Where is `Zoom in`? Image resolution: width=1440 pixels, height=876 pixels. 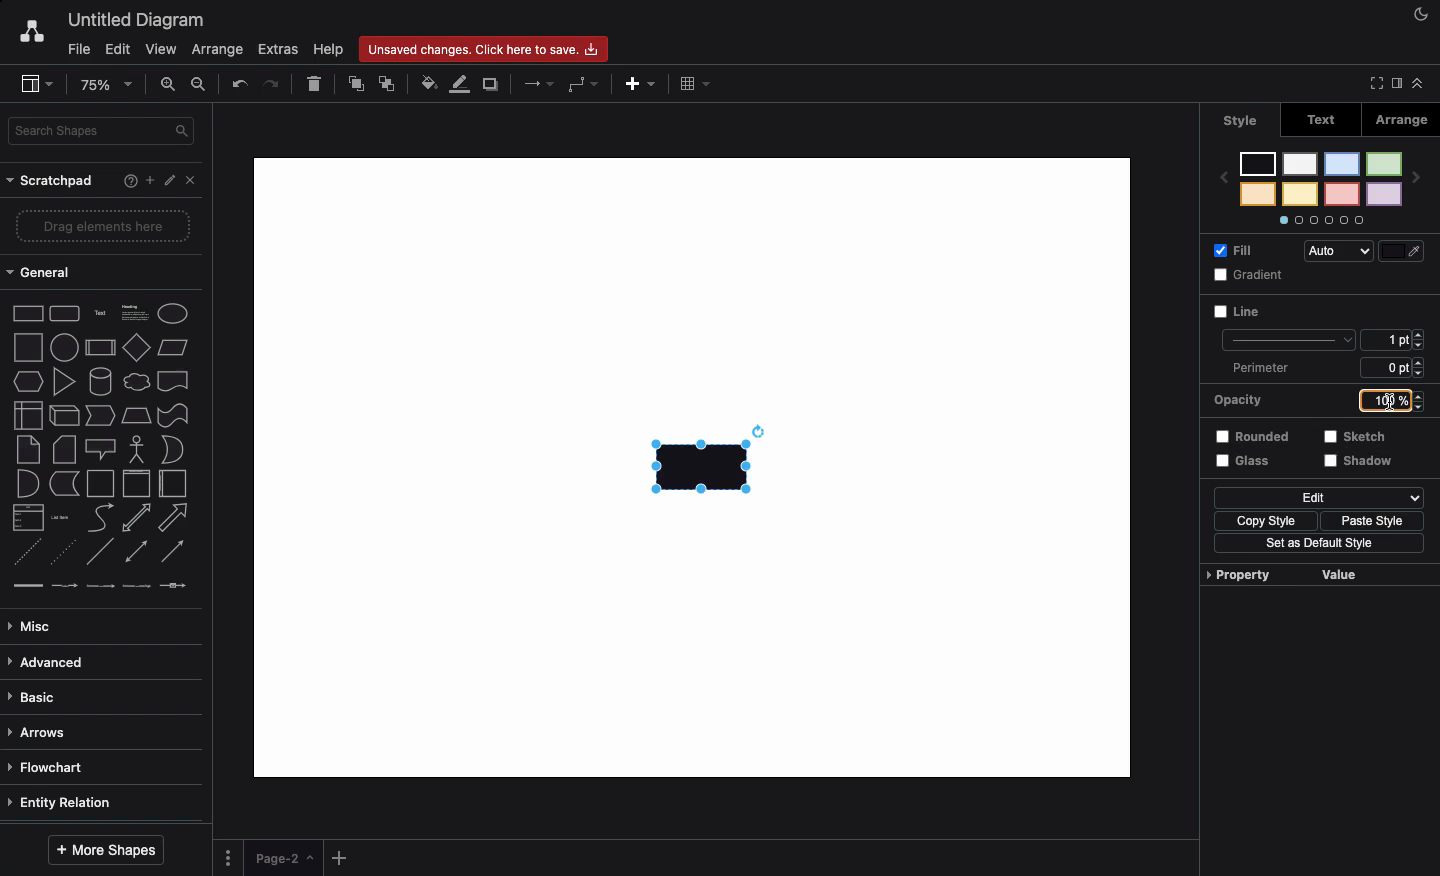
Zoom in is located at coordinates (169, 87).